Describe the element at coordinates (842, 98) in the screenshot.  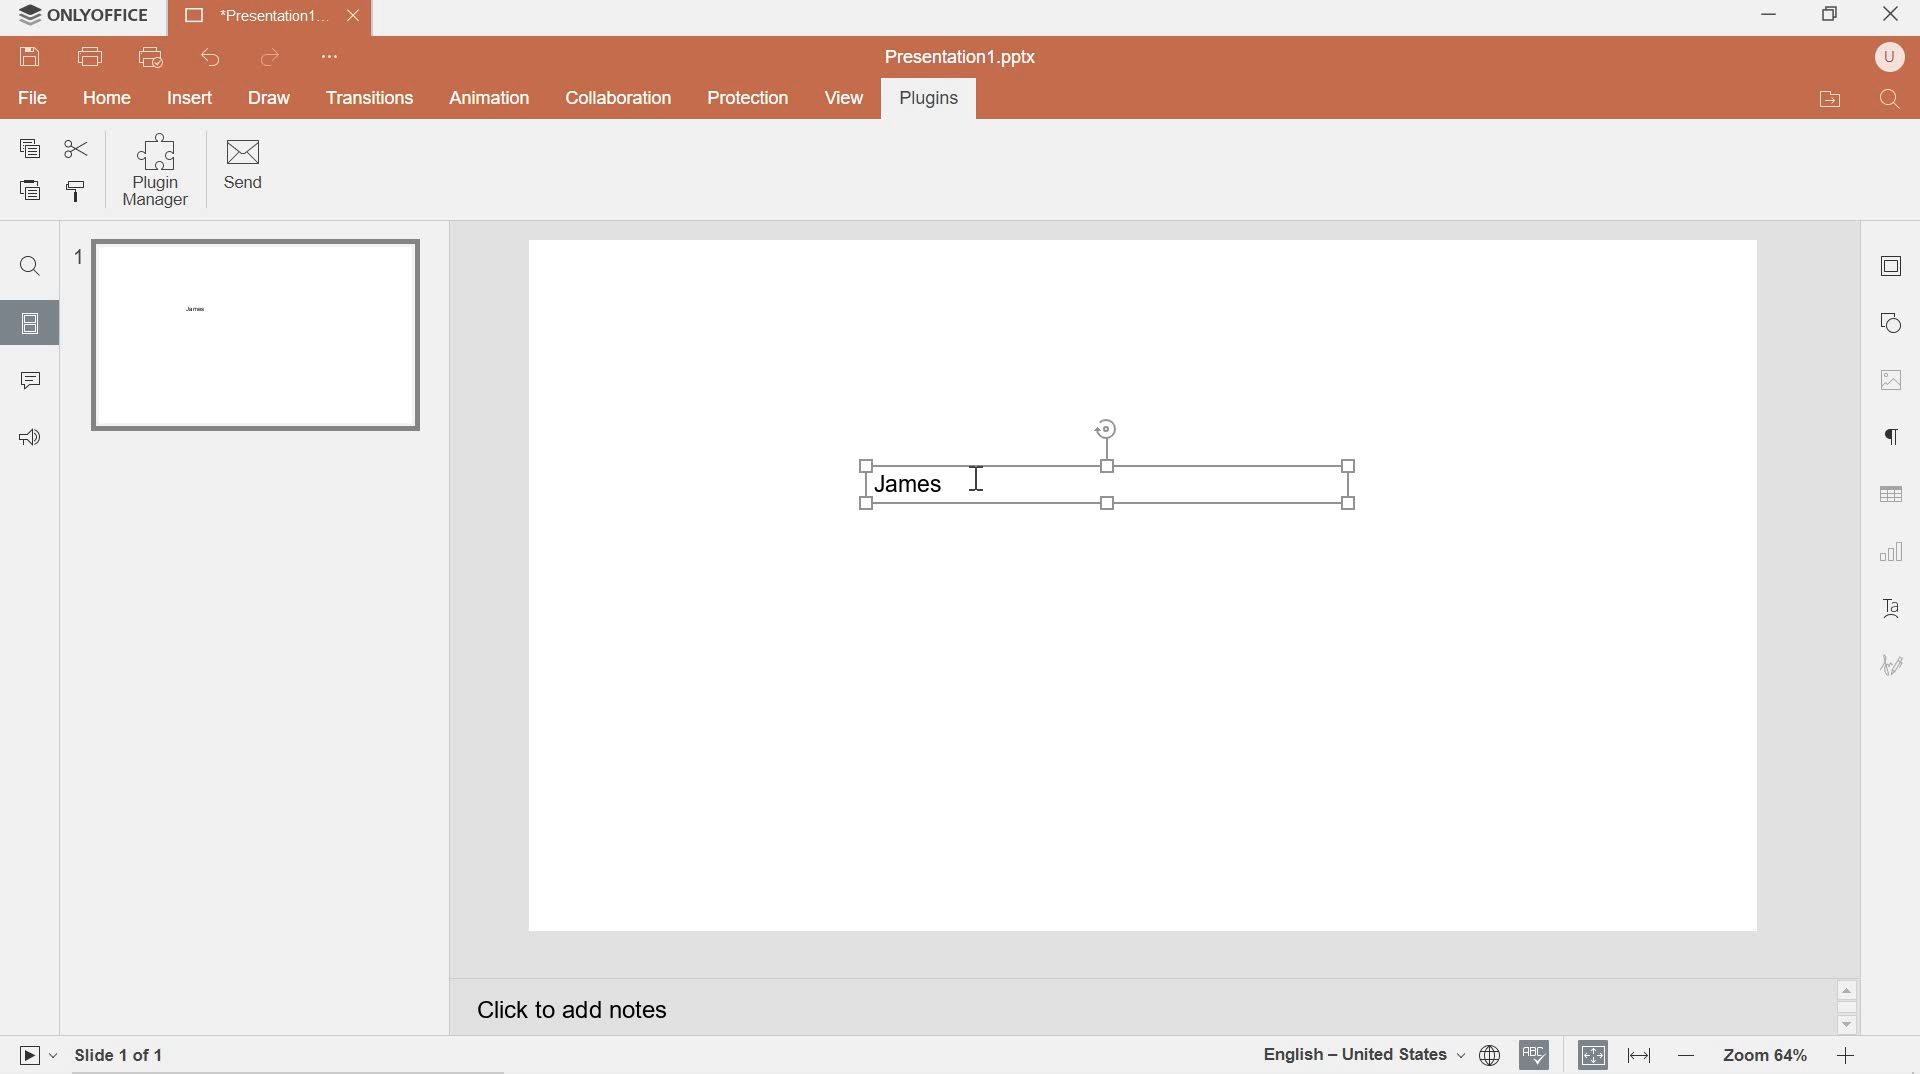
I see `view` at that location.